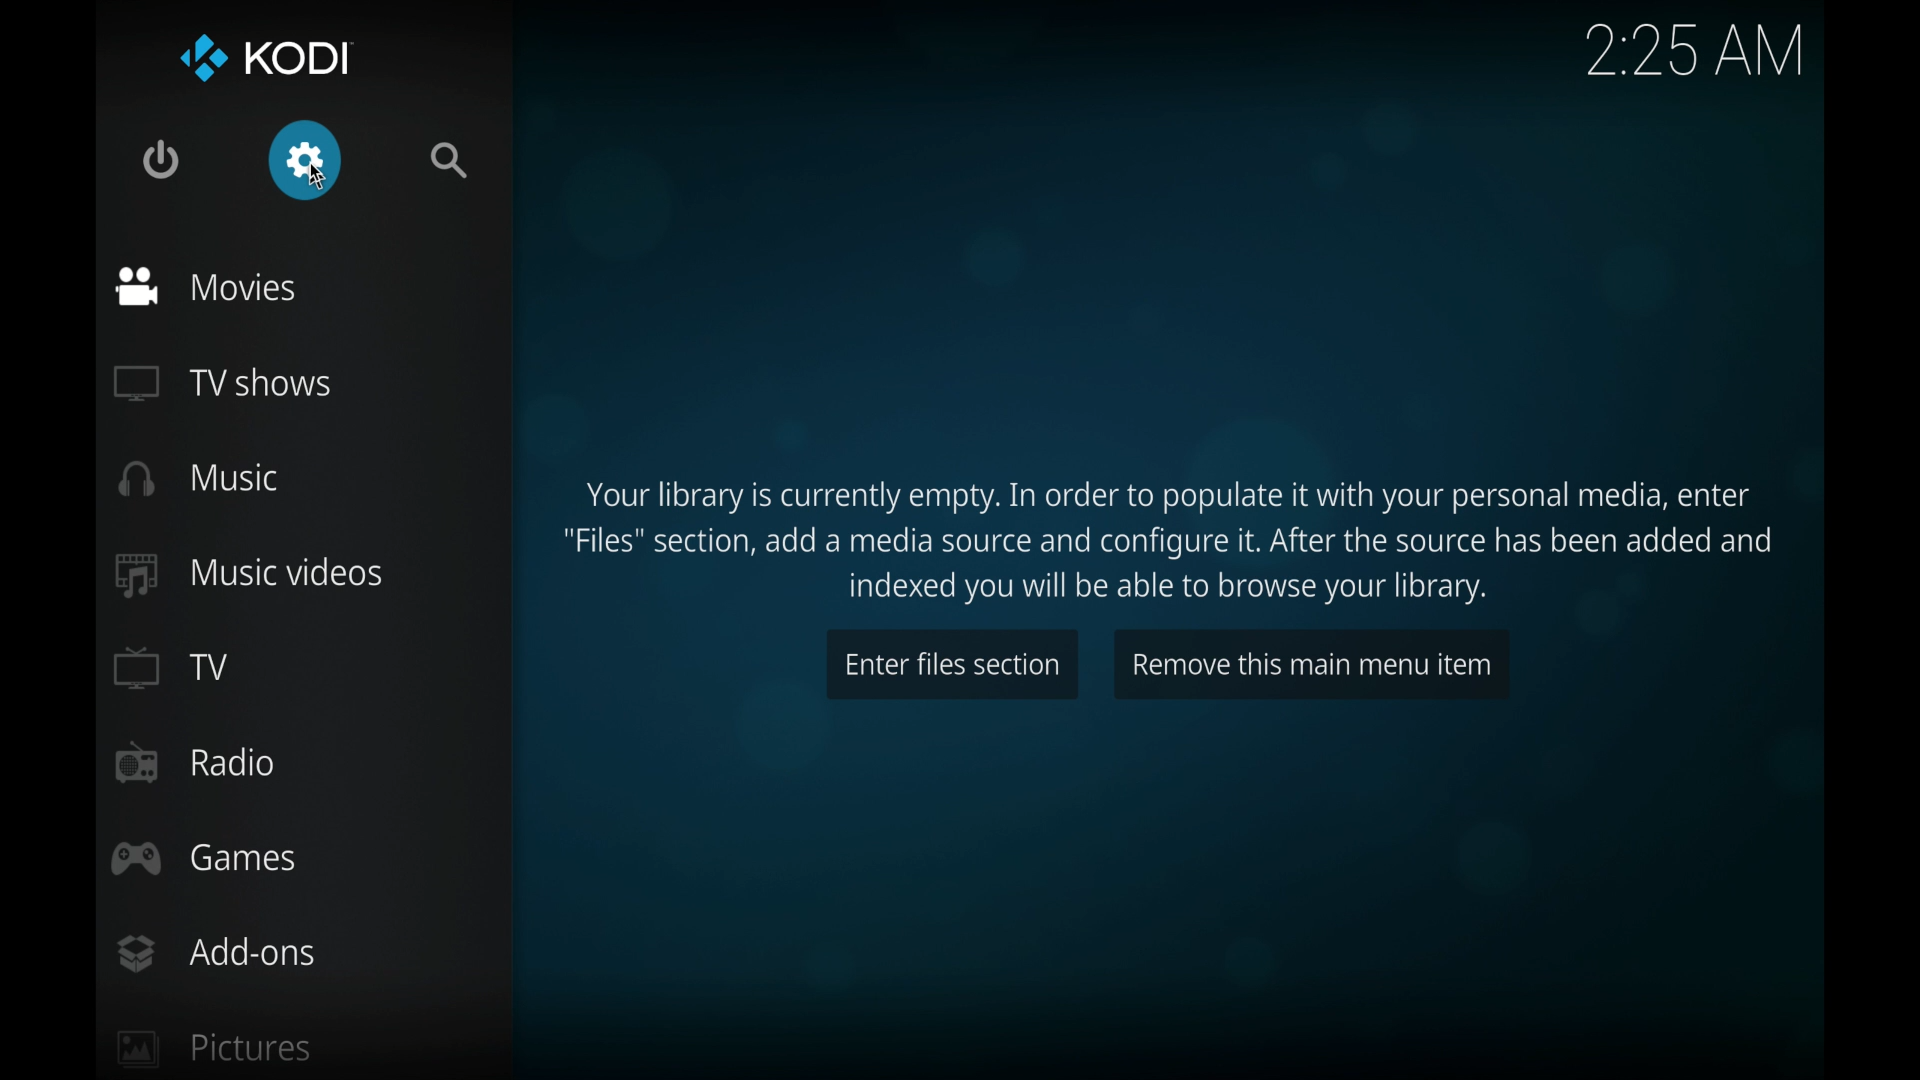 The height and width of the screenshot is (1080, 1920). Describe the element at coordinates (449, 161) in the screenshot. I see `search` at that location.